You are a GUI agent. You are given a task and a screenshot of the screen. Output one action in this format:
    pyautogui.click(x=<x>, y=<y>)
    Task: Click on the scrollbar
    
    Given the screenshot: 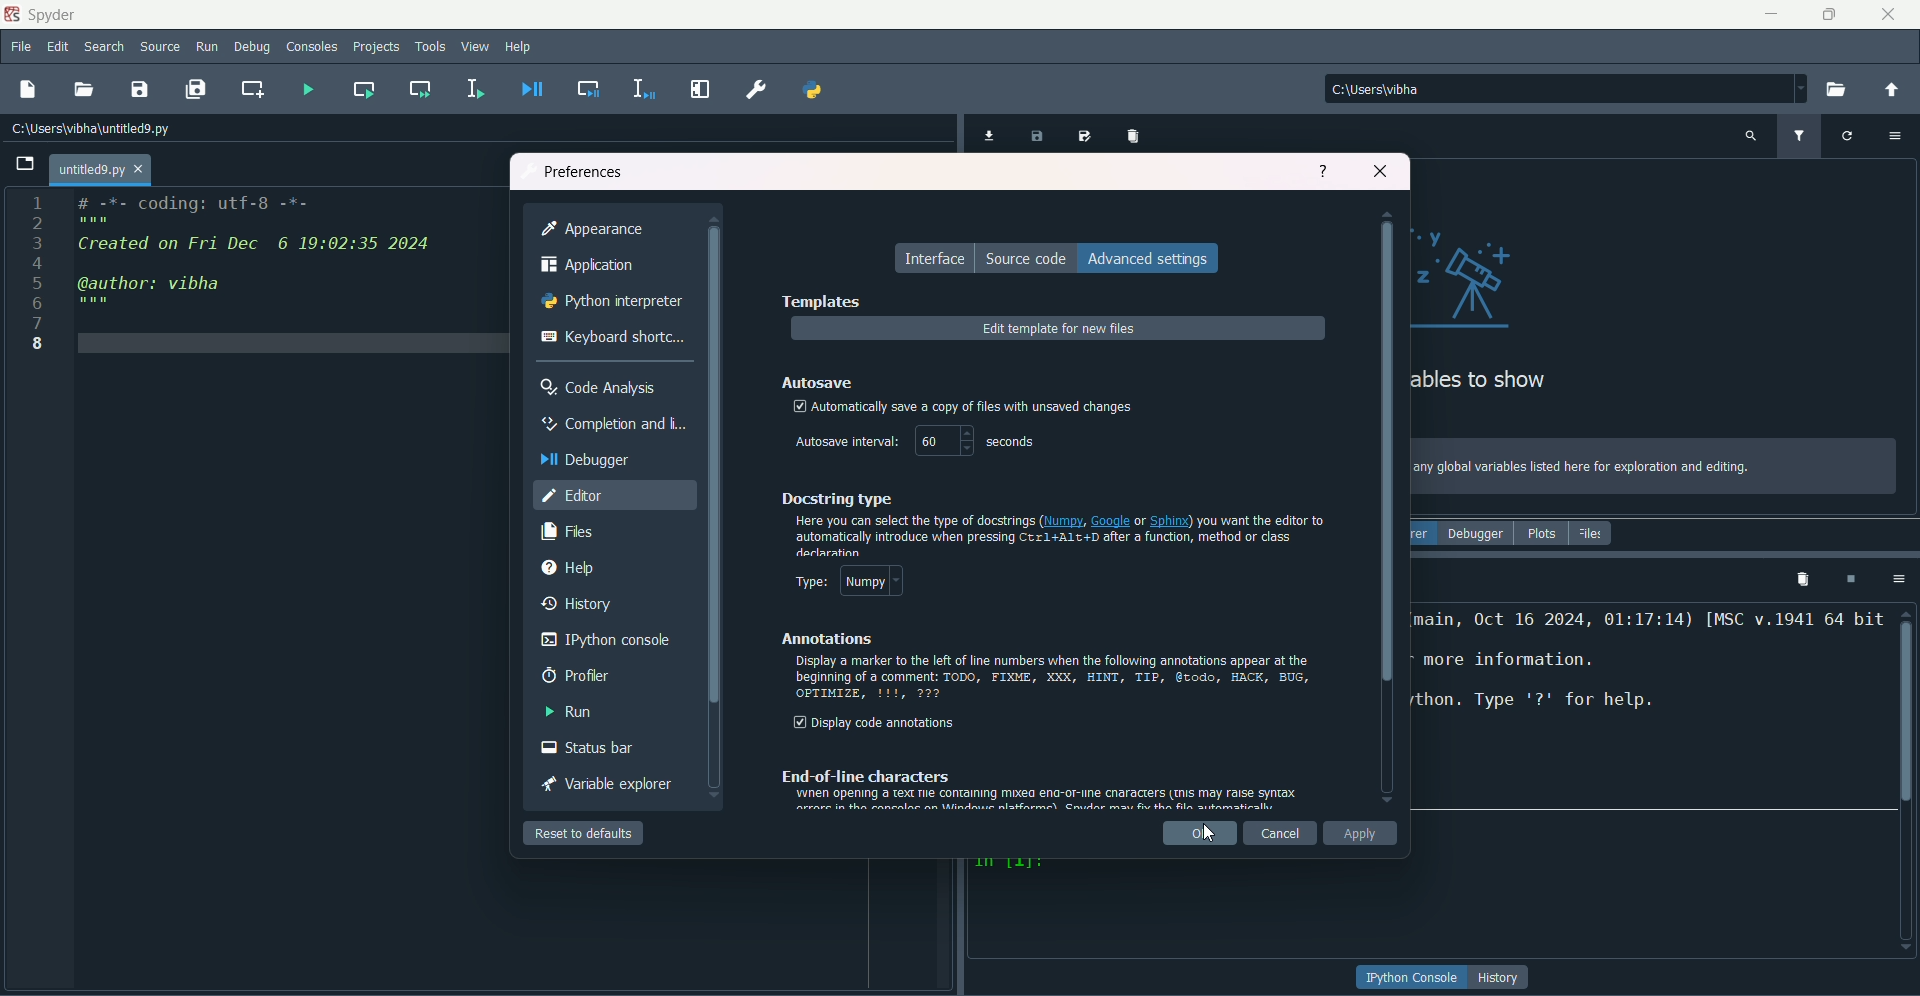 What is the action you would take?
    pyautogui.click(x=1907, y=706)
    